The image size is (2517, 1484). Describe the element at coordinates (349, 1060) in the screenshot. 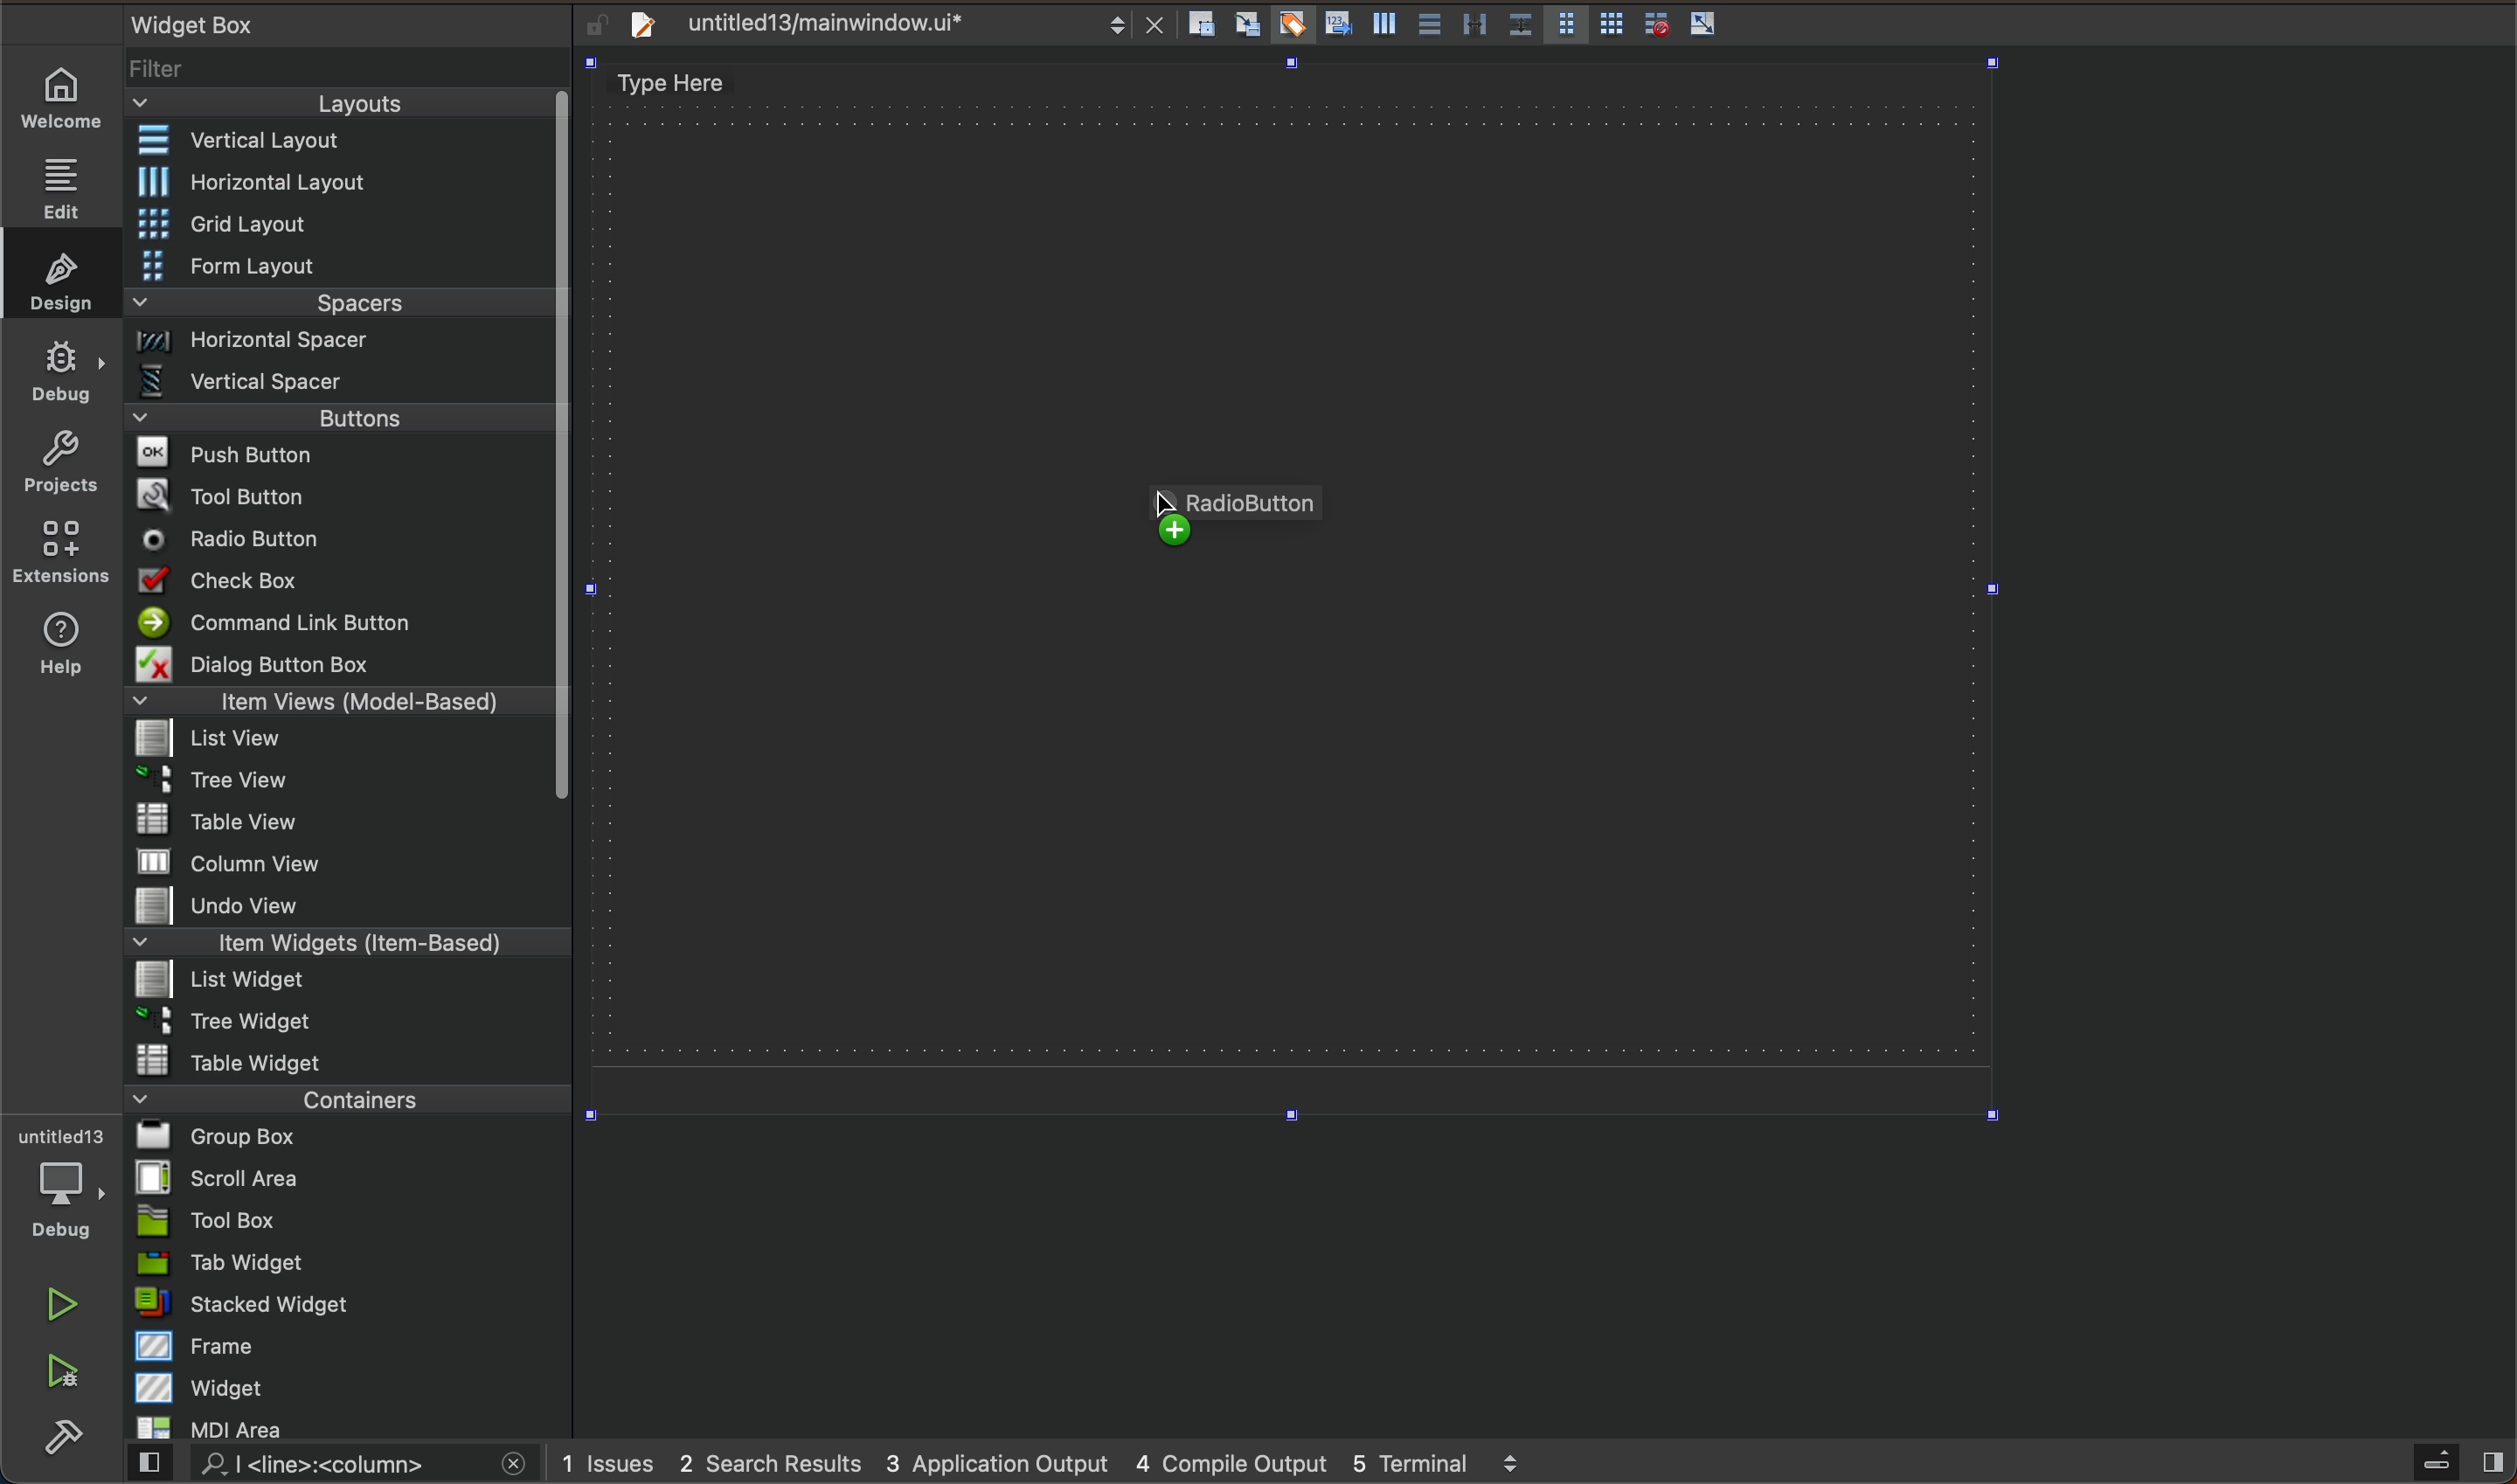

I see `table widget` at that location.